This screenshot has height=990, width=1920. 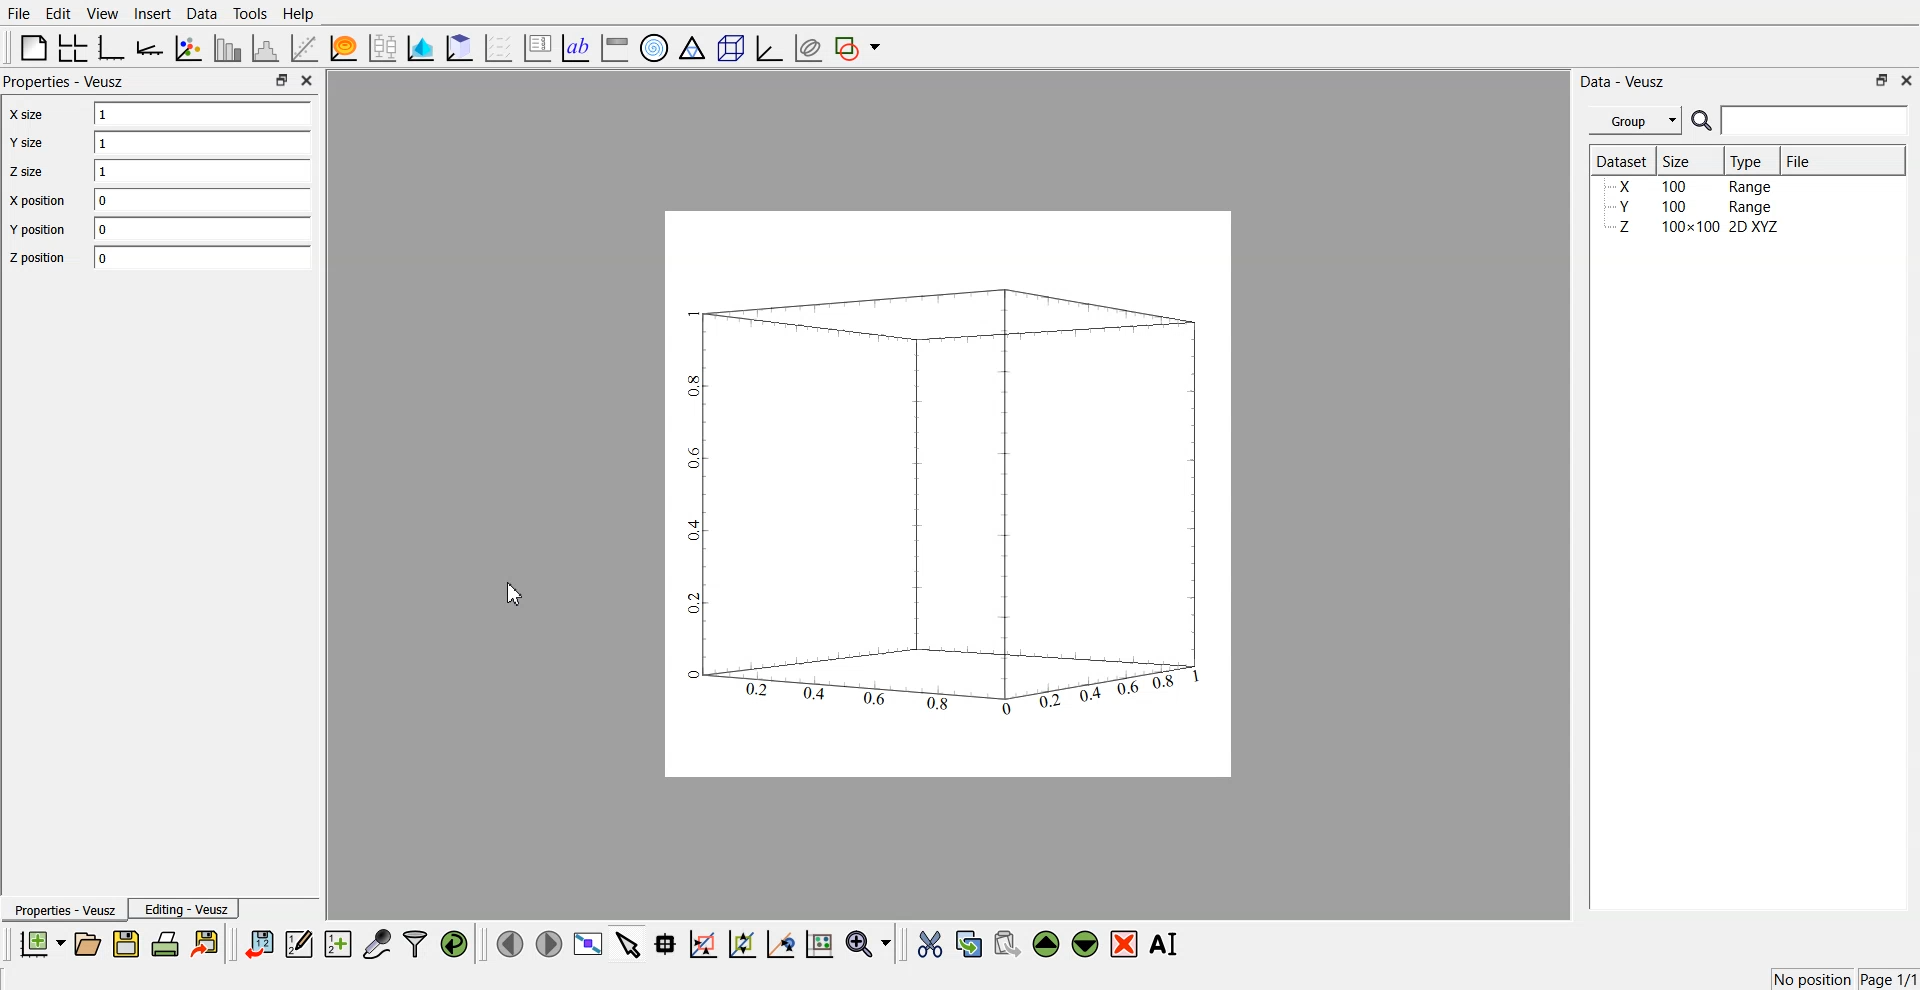 What do you see at coordinates (692, 47) in the screenshot?
I see `Ternary Graph` at bounding box center [692, 47].